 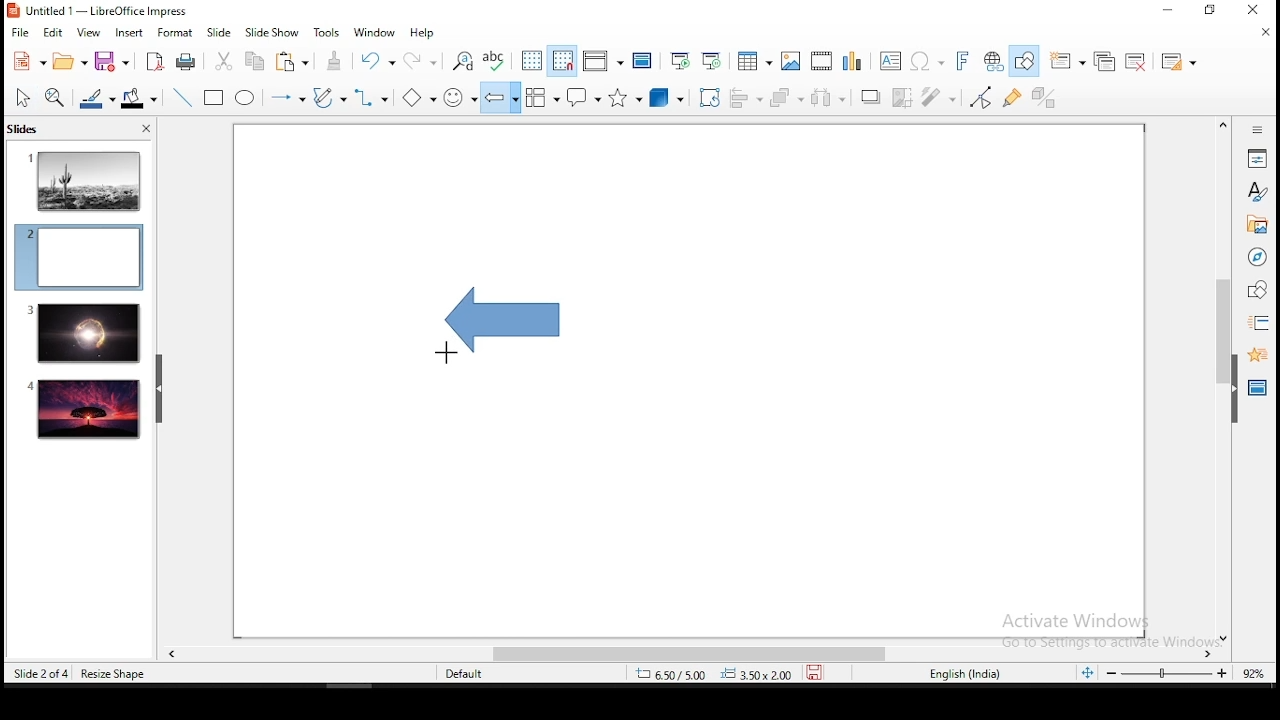 I want to click on slide, so click(x=85, y=407).